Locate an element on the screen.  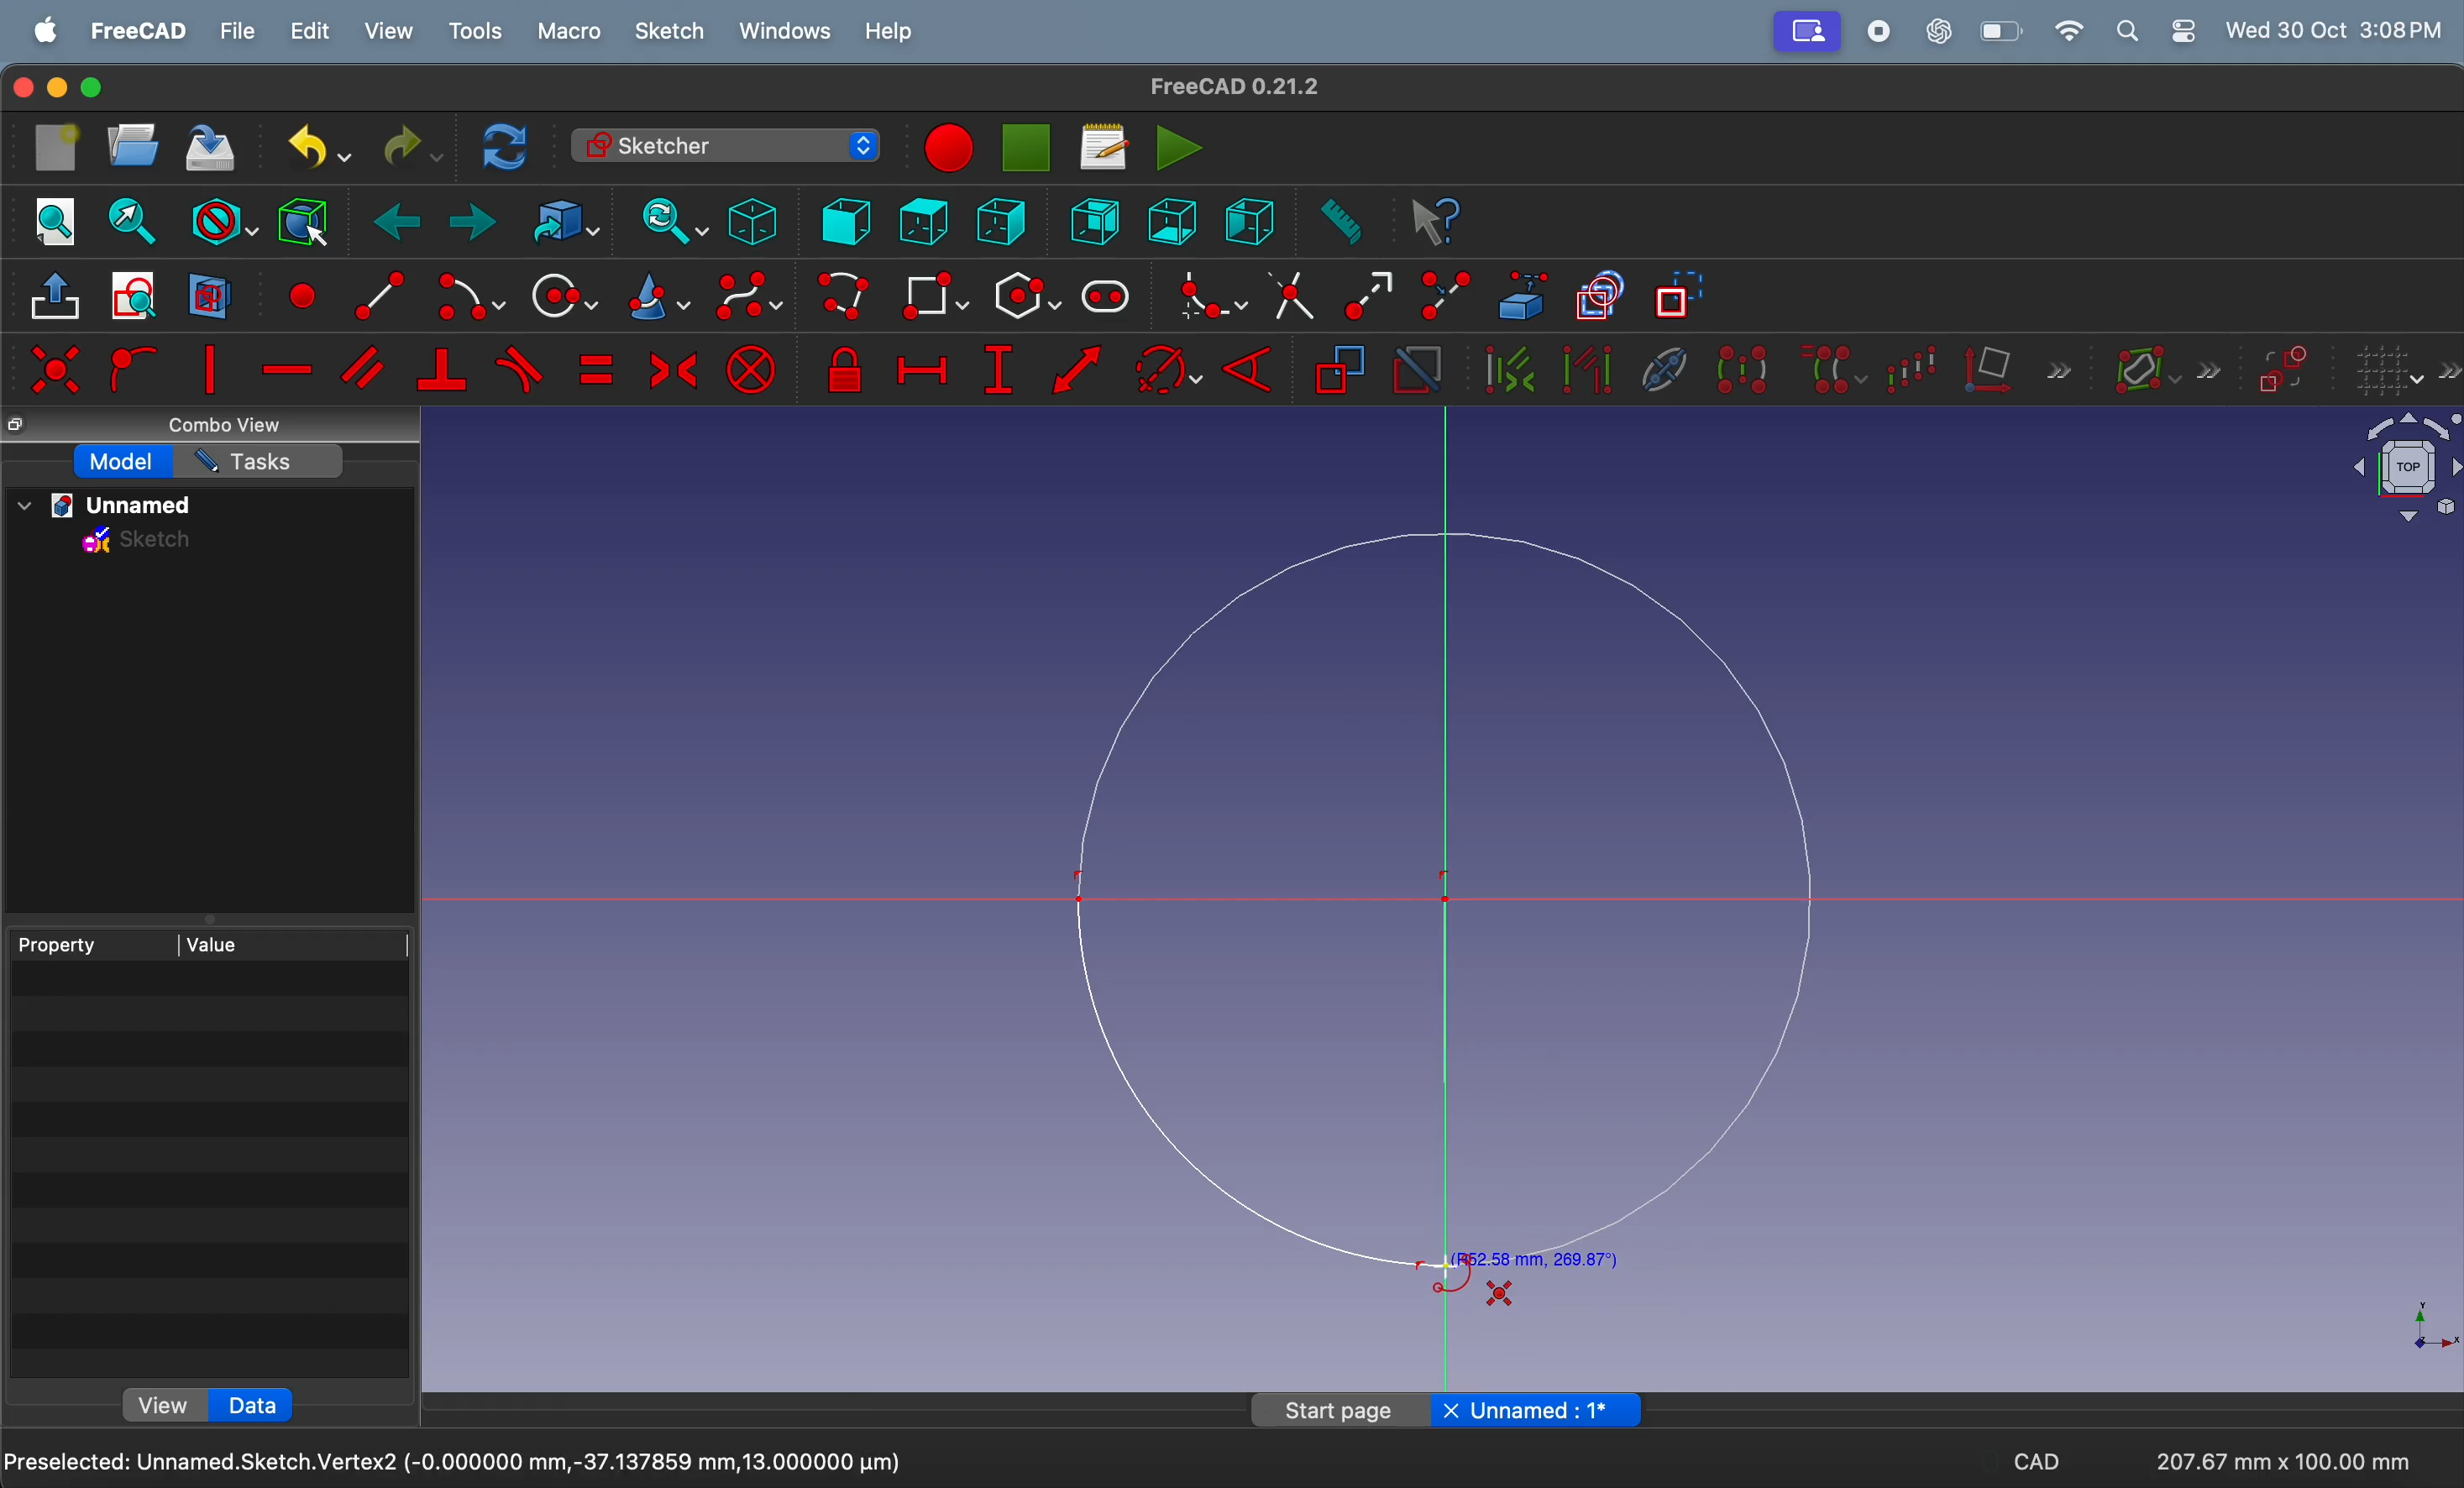
Start page is located at coordinates (1342, 1409).